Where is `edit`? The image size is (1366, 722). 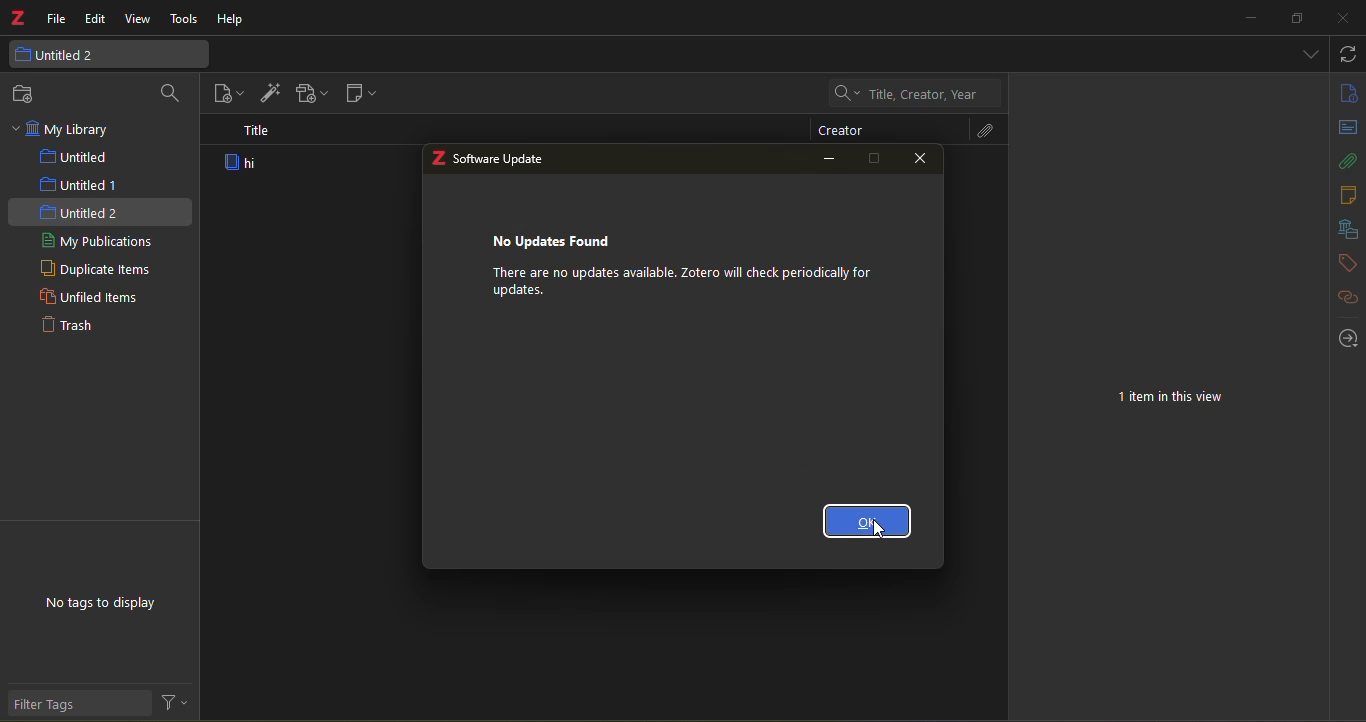 edit is located at coordinates (95, 18).